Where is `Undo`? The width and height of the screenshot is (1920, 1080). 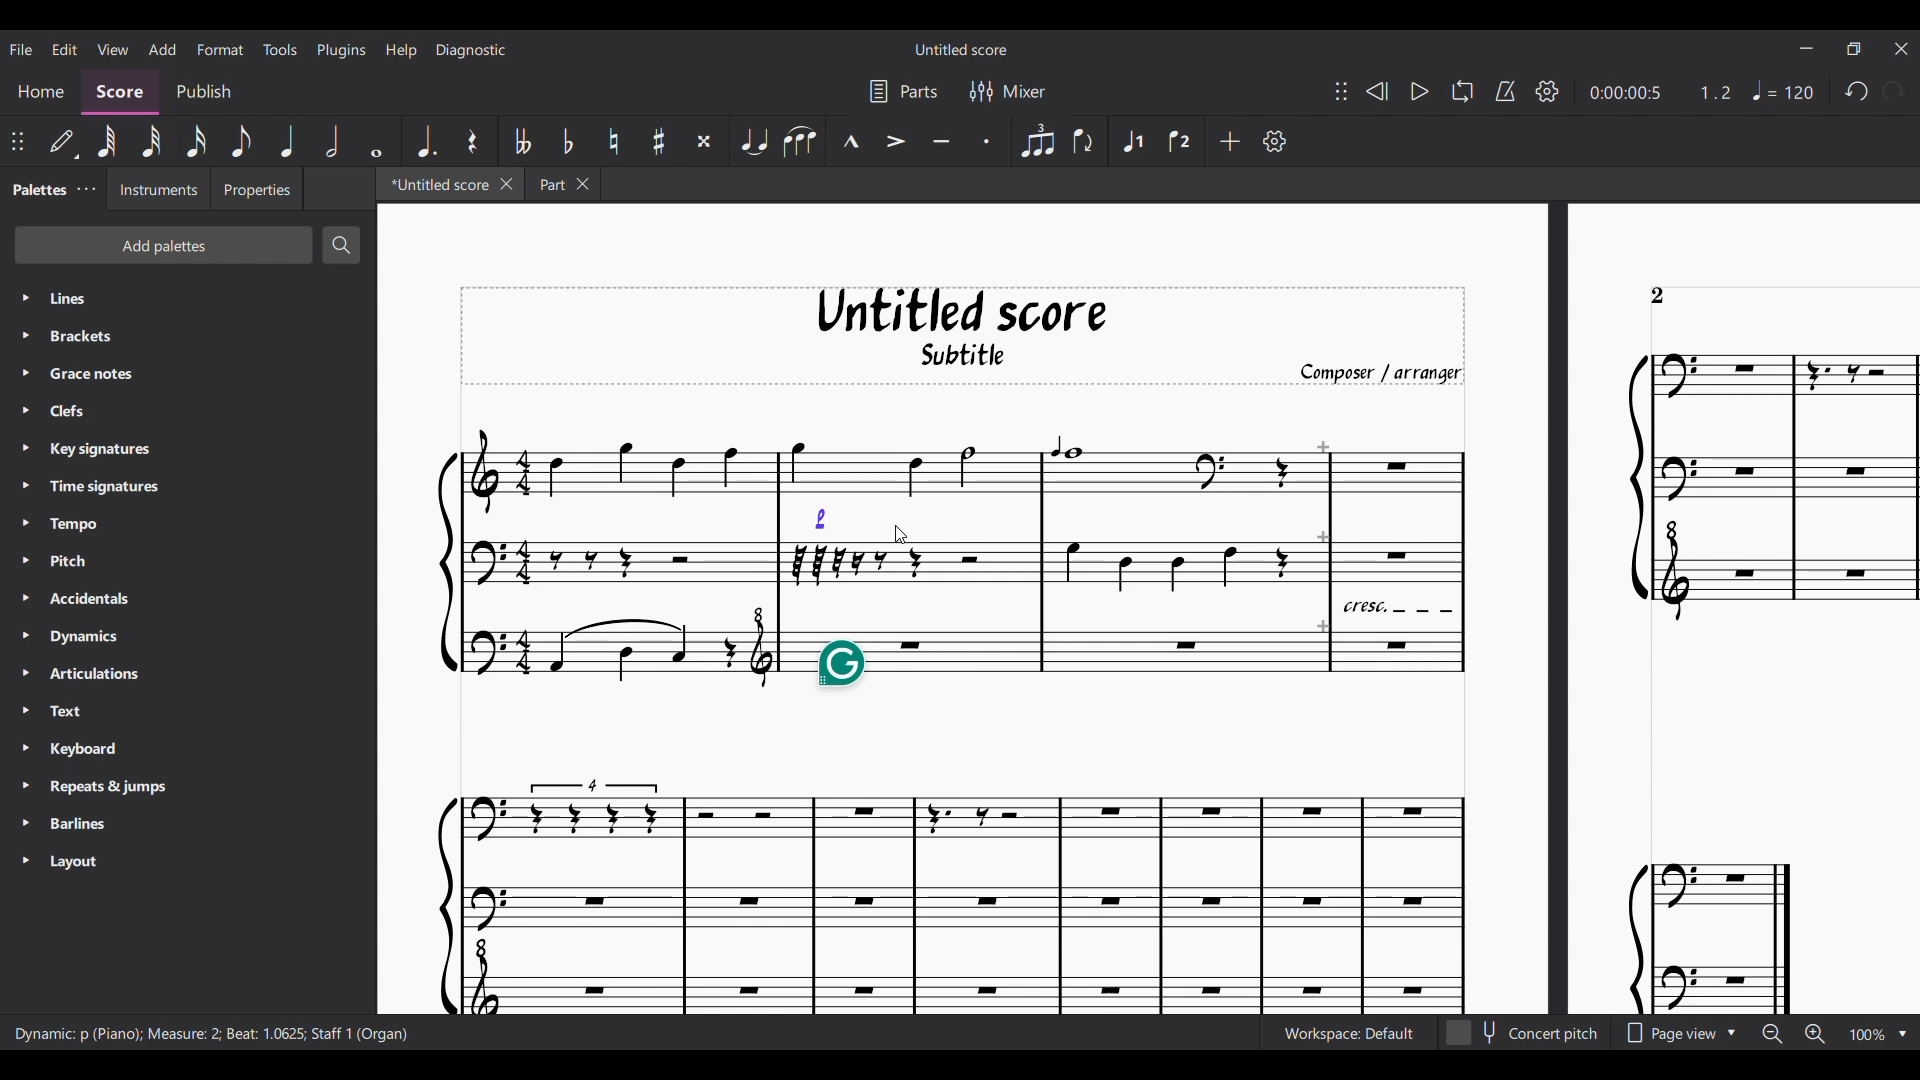 Undo is located at coordinates (1856, 90).